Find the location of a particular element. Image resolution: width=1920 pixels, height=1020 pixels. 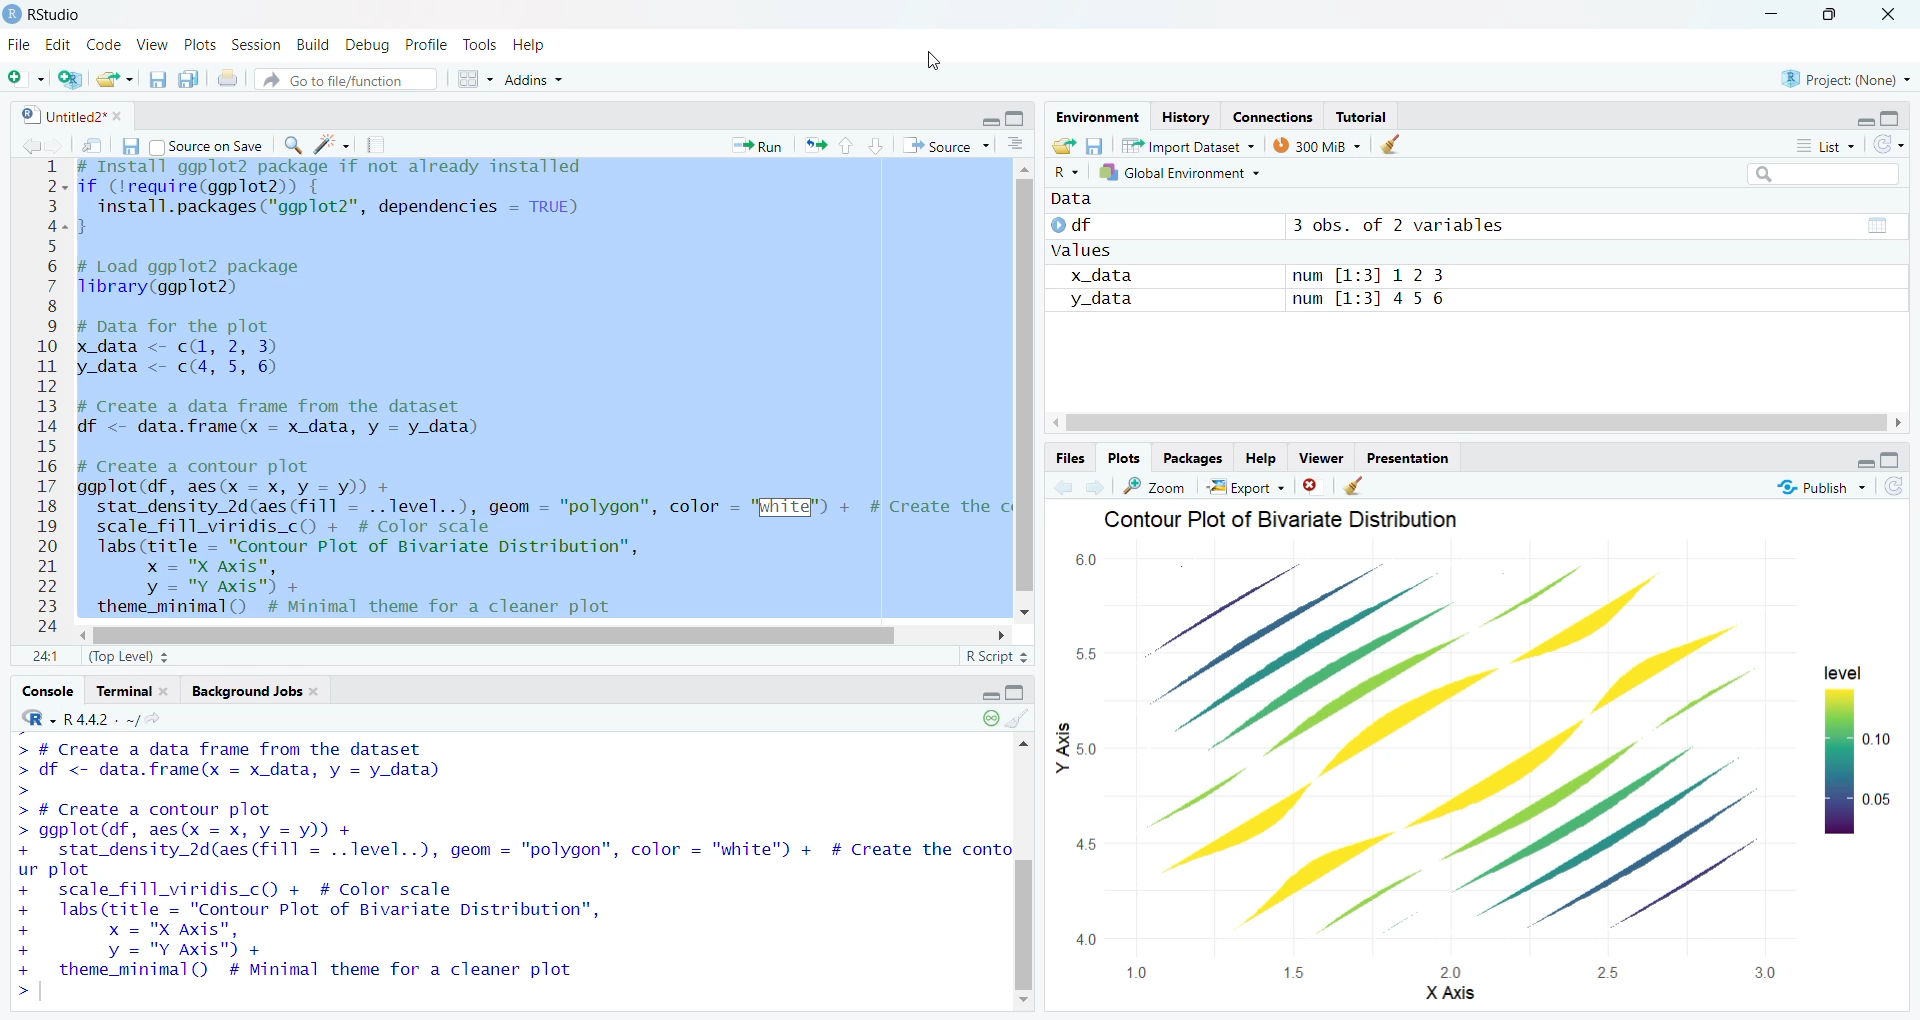

Help is located at coordinates (532, 47).